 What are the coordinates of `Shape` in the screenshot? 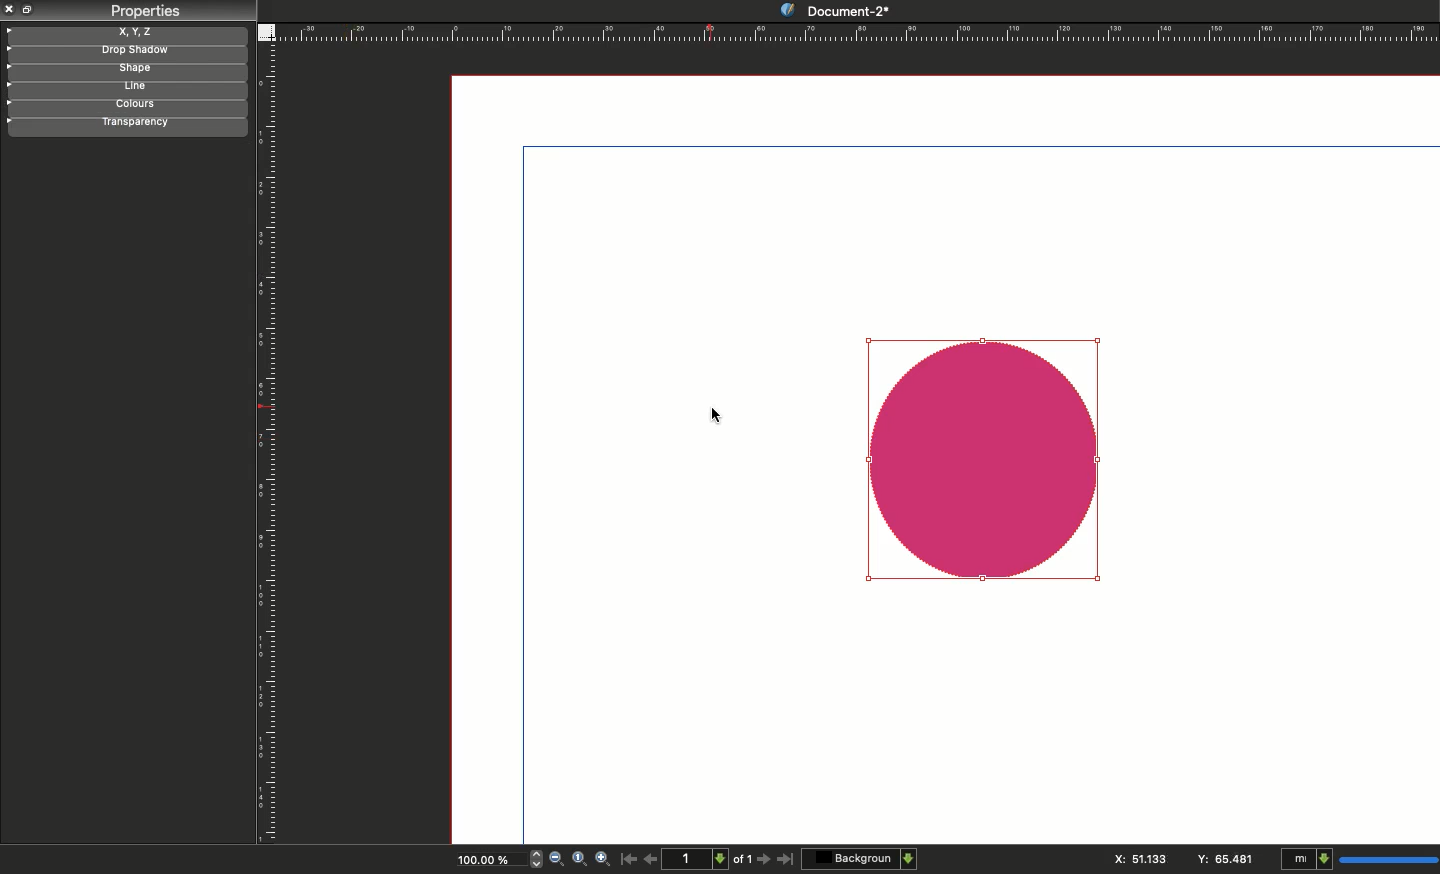 It's located at (983, 456).